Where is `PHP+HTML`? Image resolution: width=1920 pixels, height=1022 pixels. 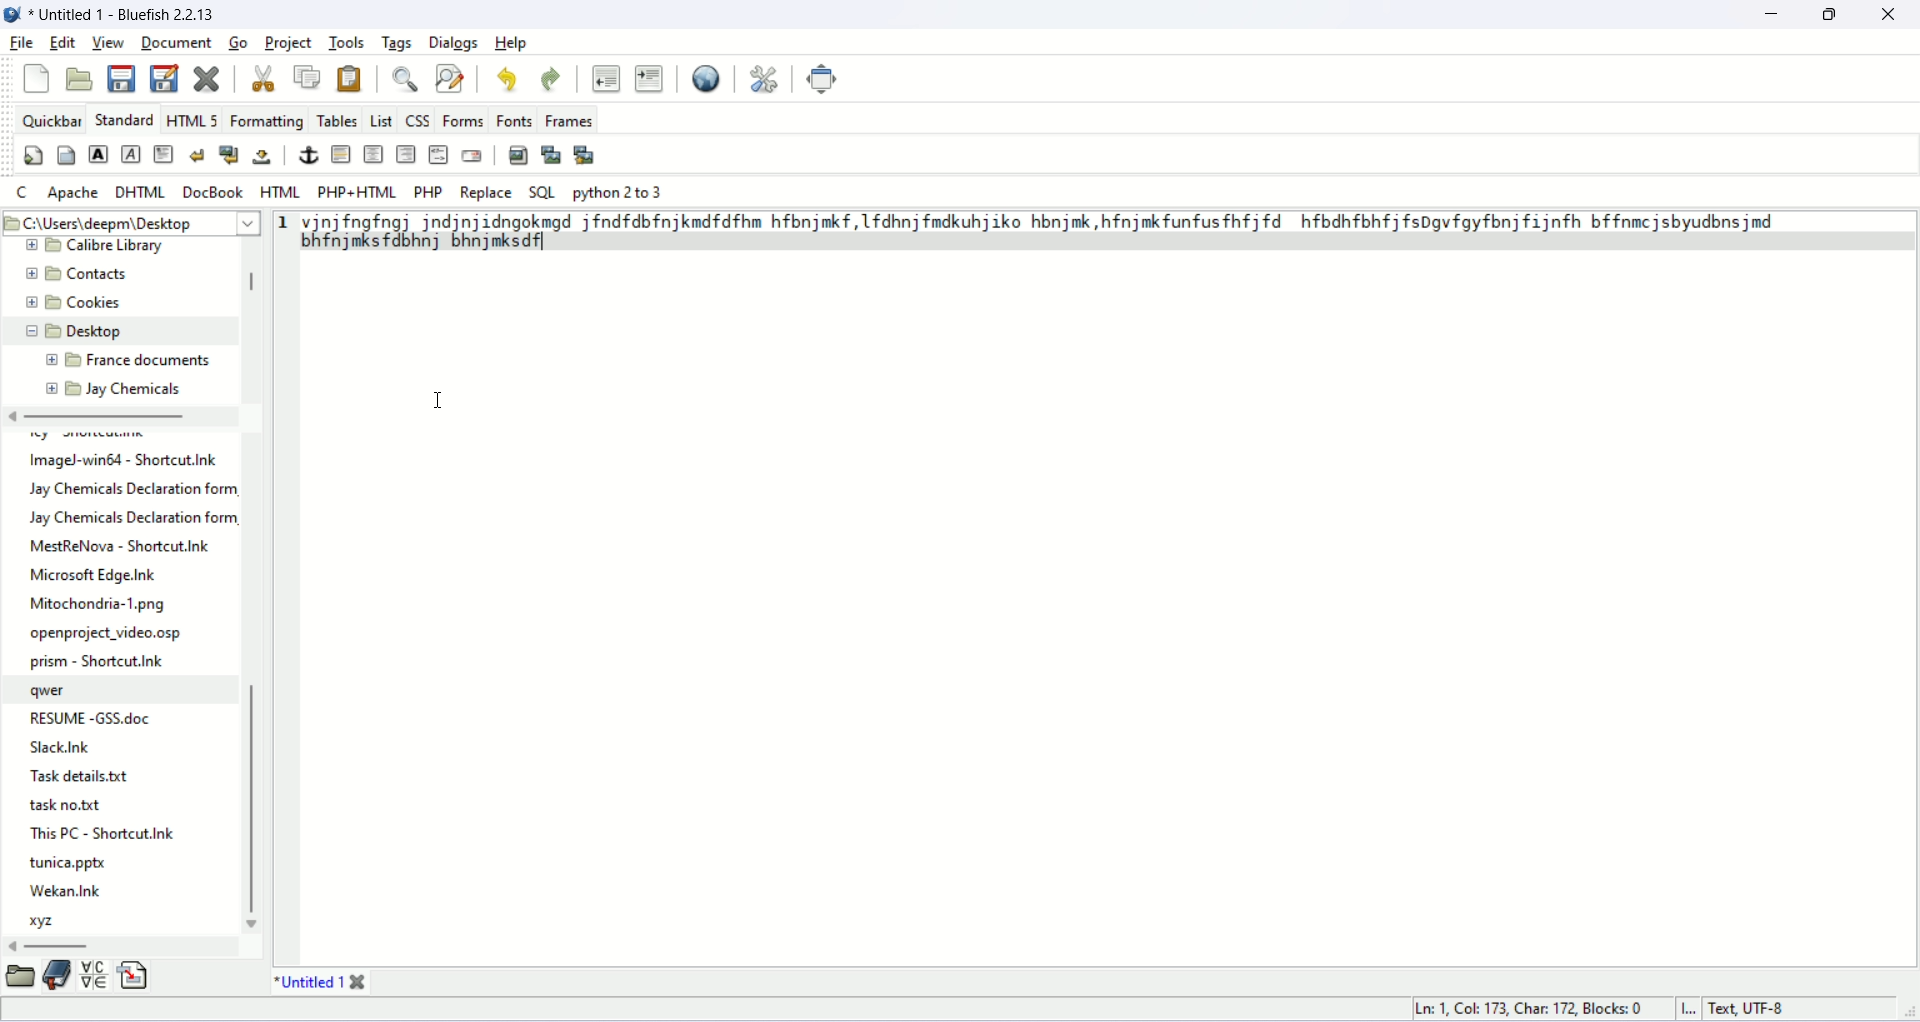 PHP+HTML is located at coordinates (357, 193).